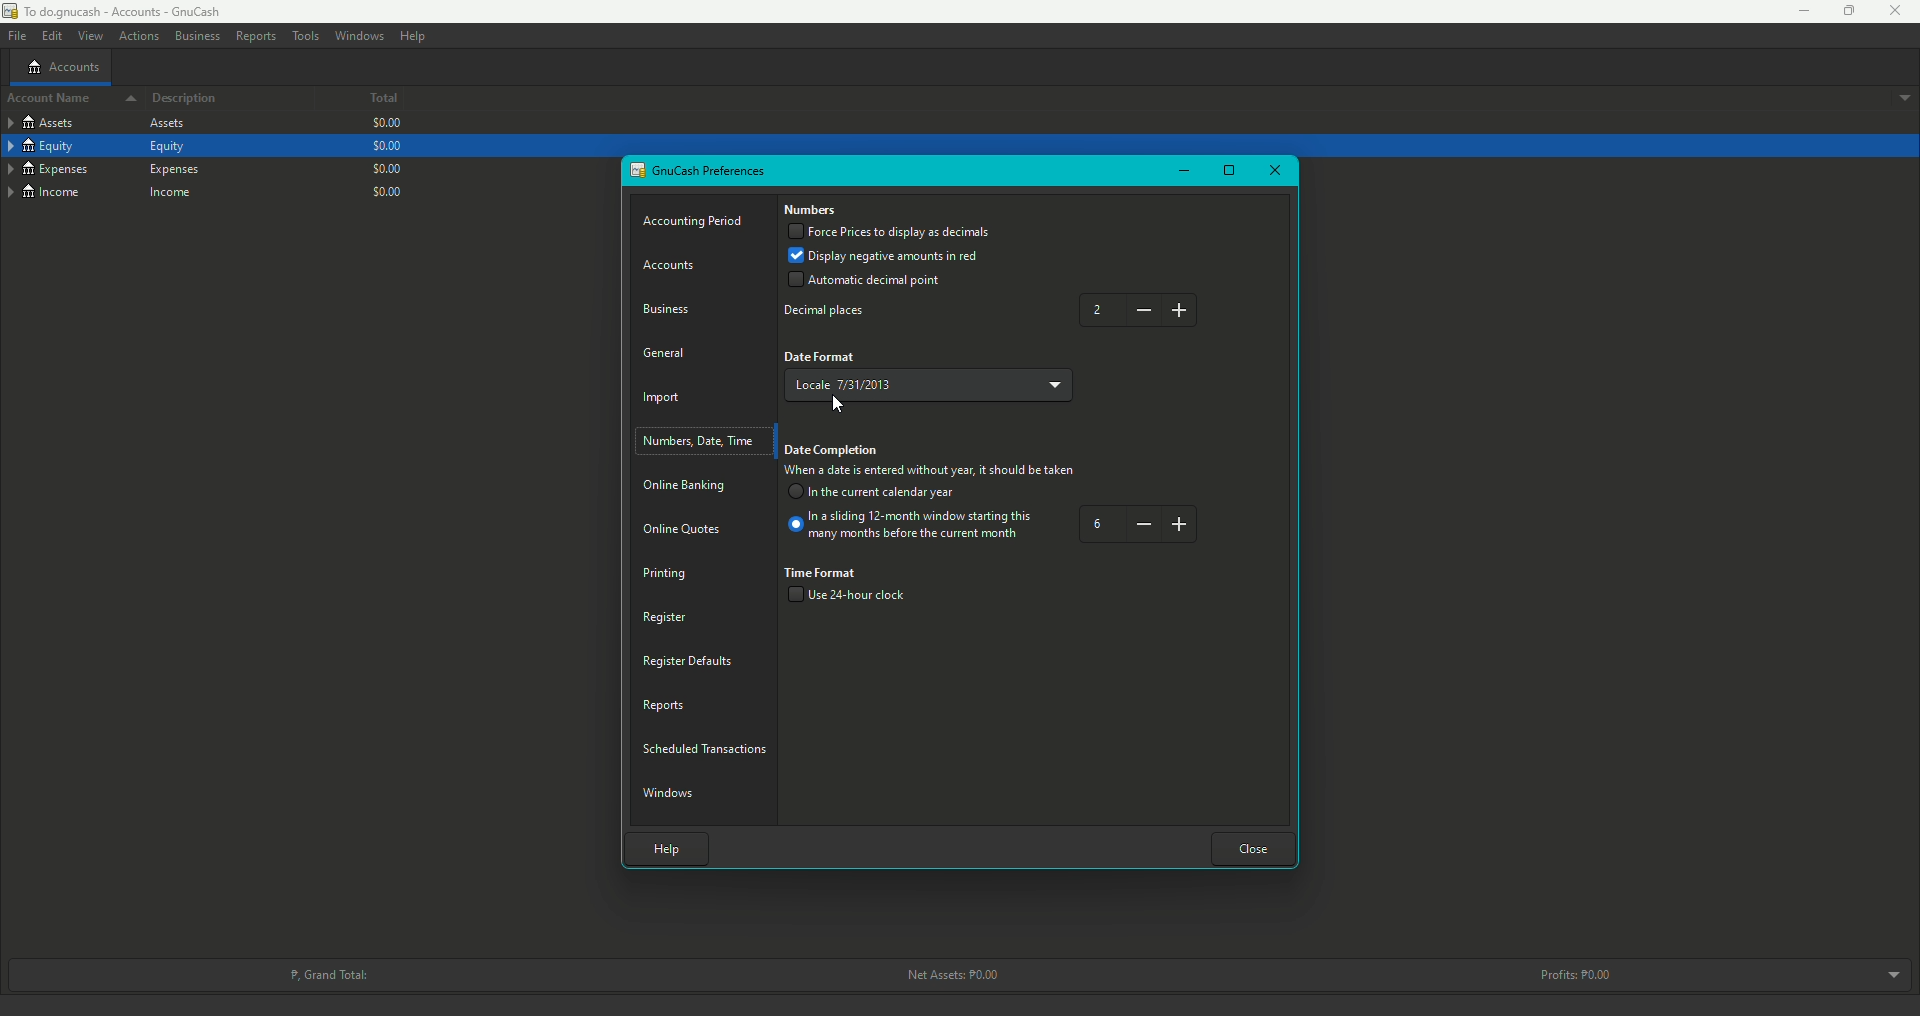  Describe the element at coordinates (696, 222) in the screenshot. I see `Accounting Period` at that location.